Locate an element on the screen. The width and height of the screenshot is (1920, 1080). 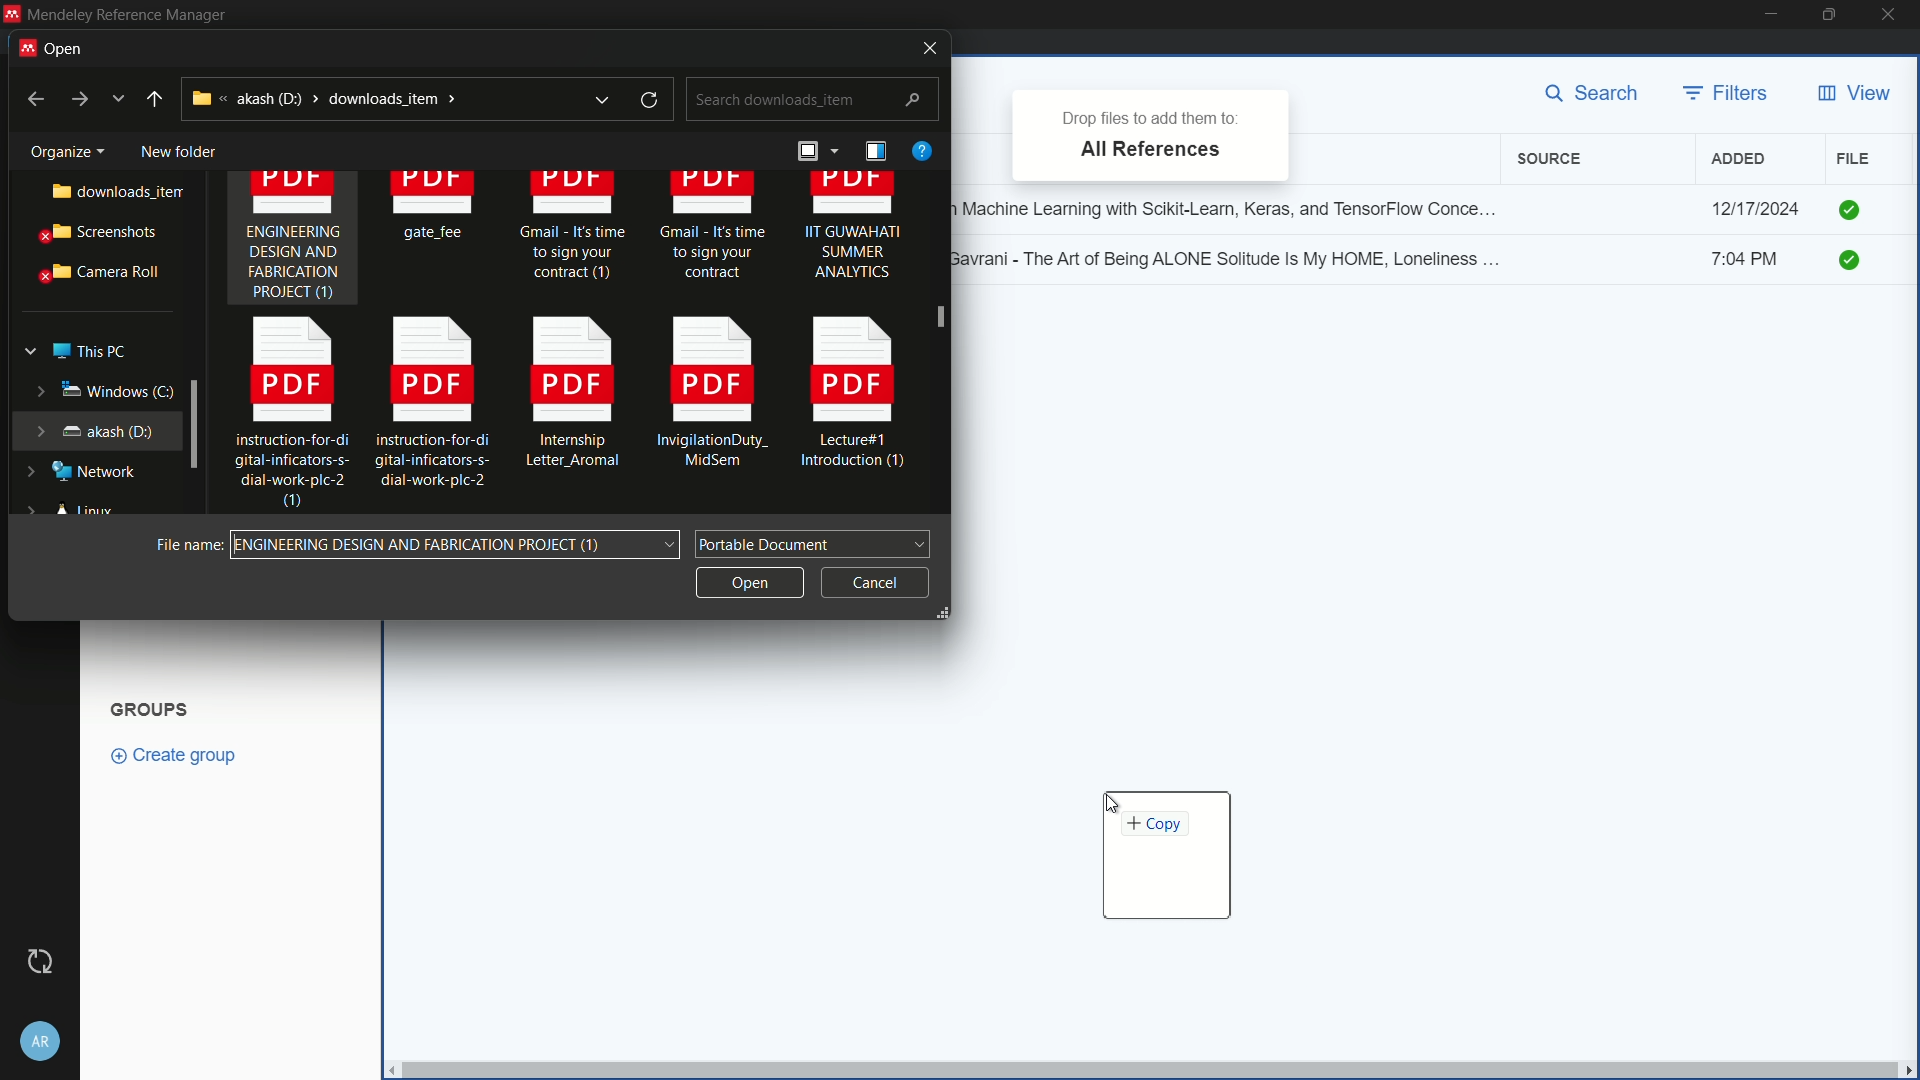
details is located at coordinates (875, 151).